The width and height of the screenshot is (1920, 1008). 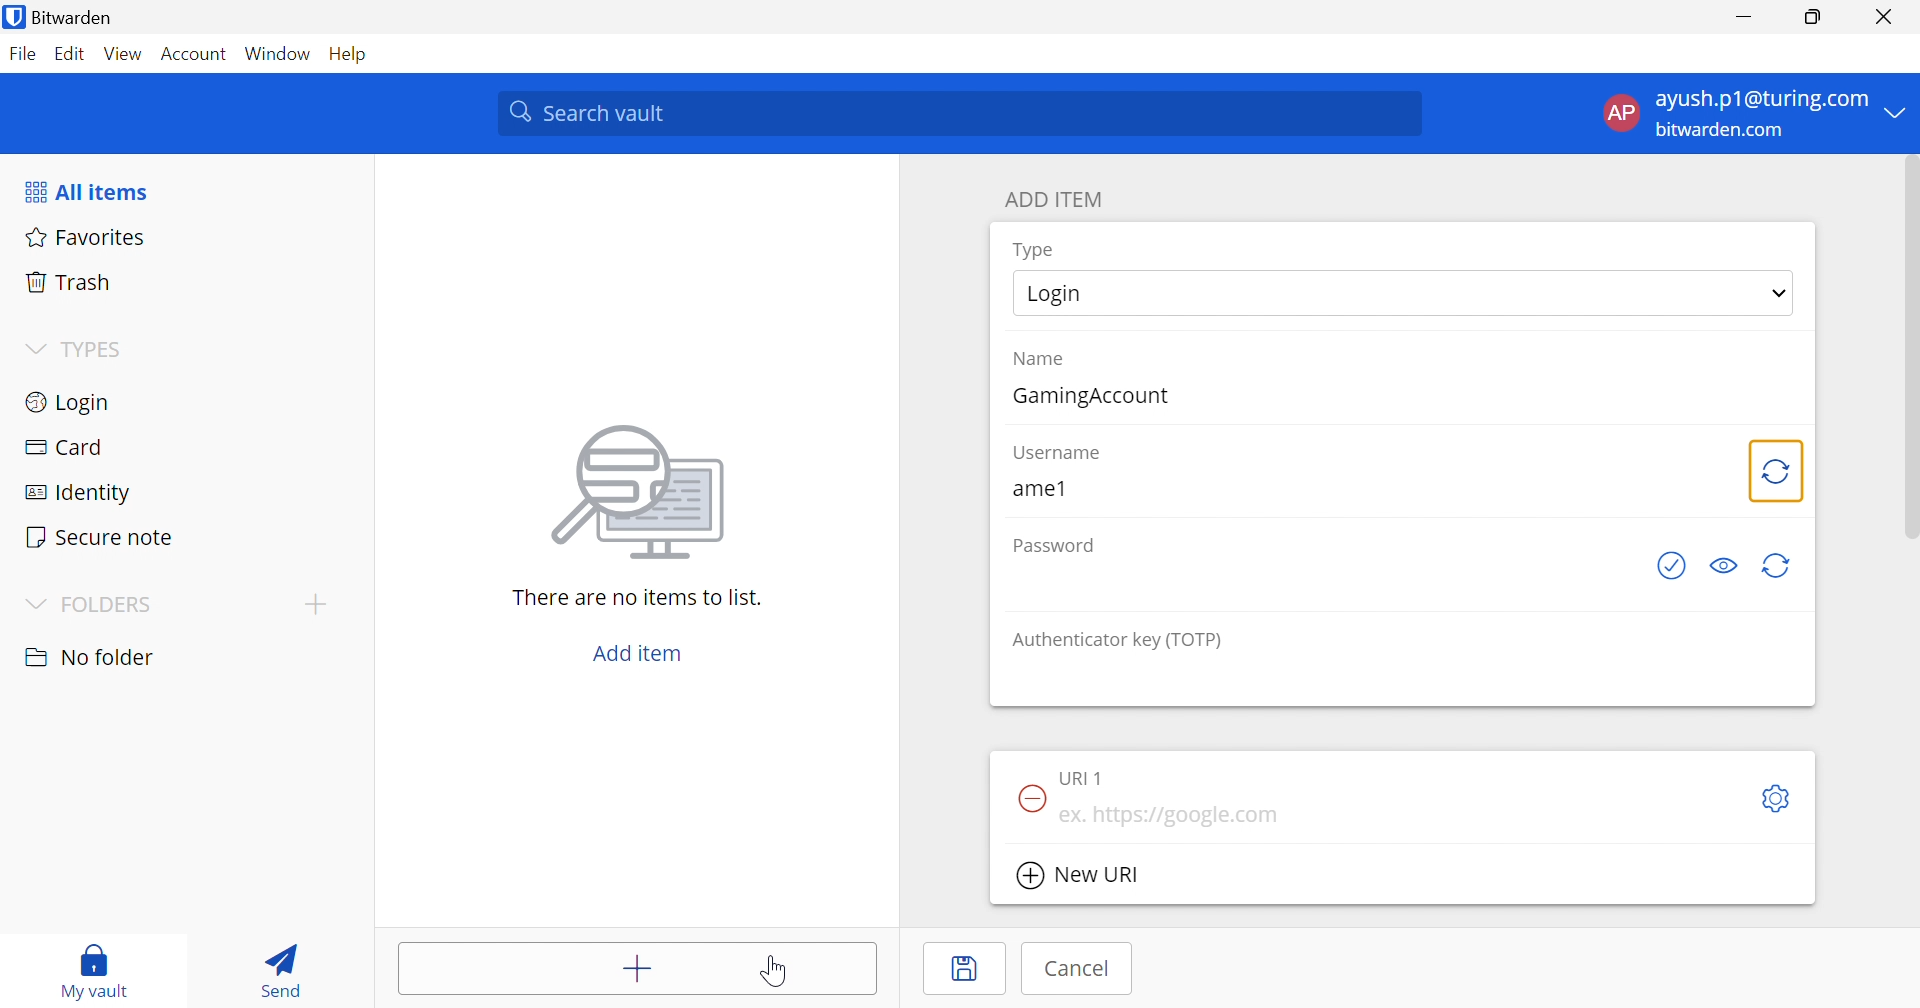 I want to click on Save, so click(x=967, y=969).